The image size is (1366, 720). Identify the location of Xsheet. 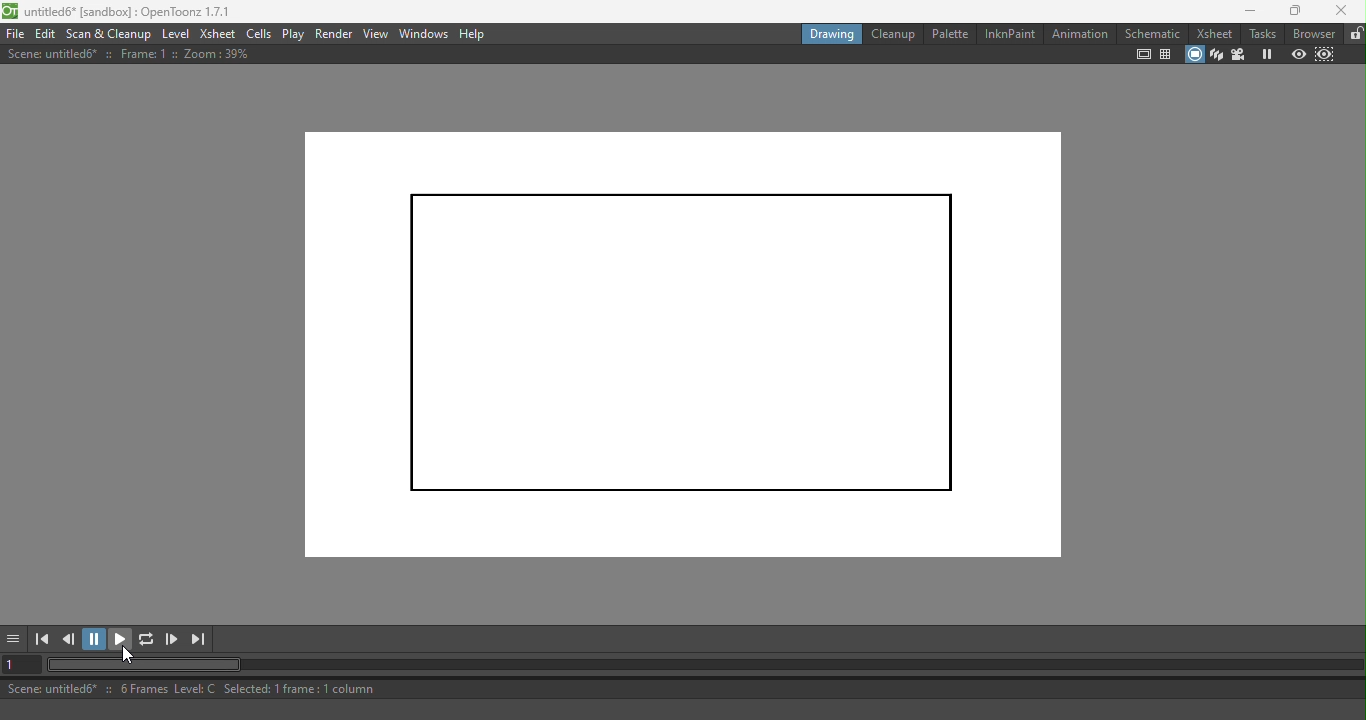
(1214, 34).